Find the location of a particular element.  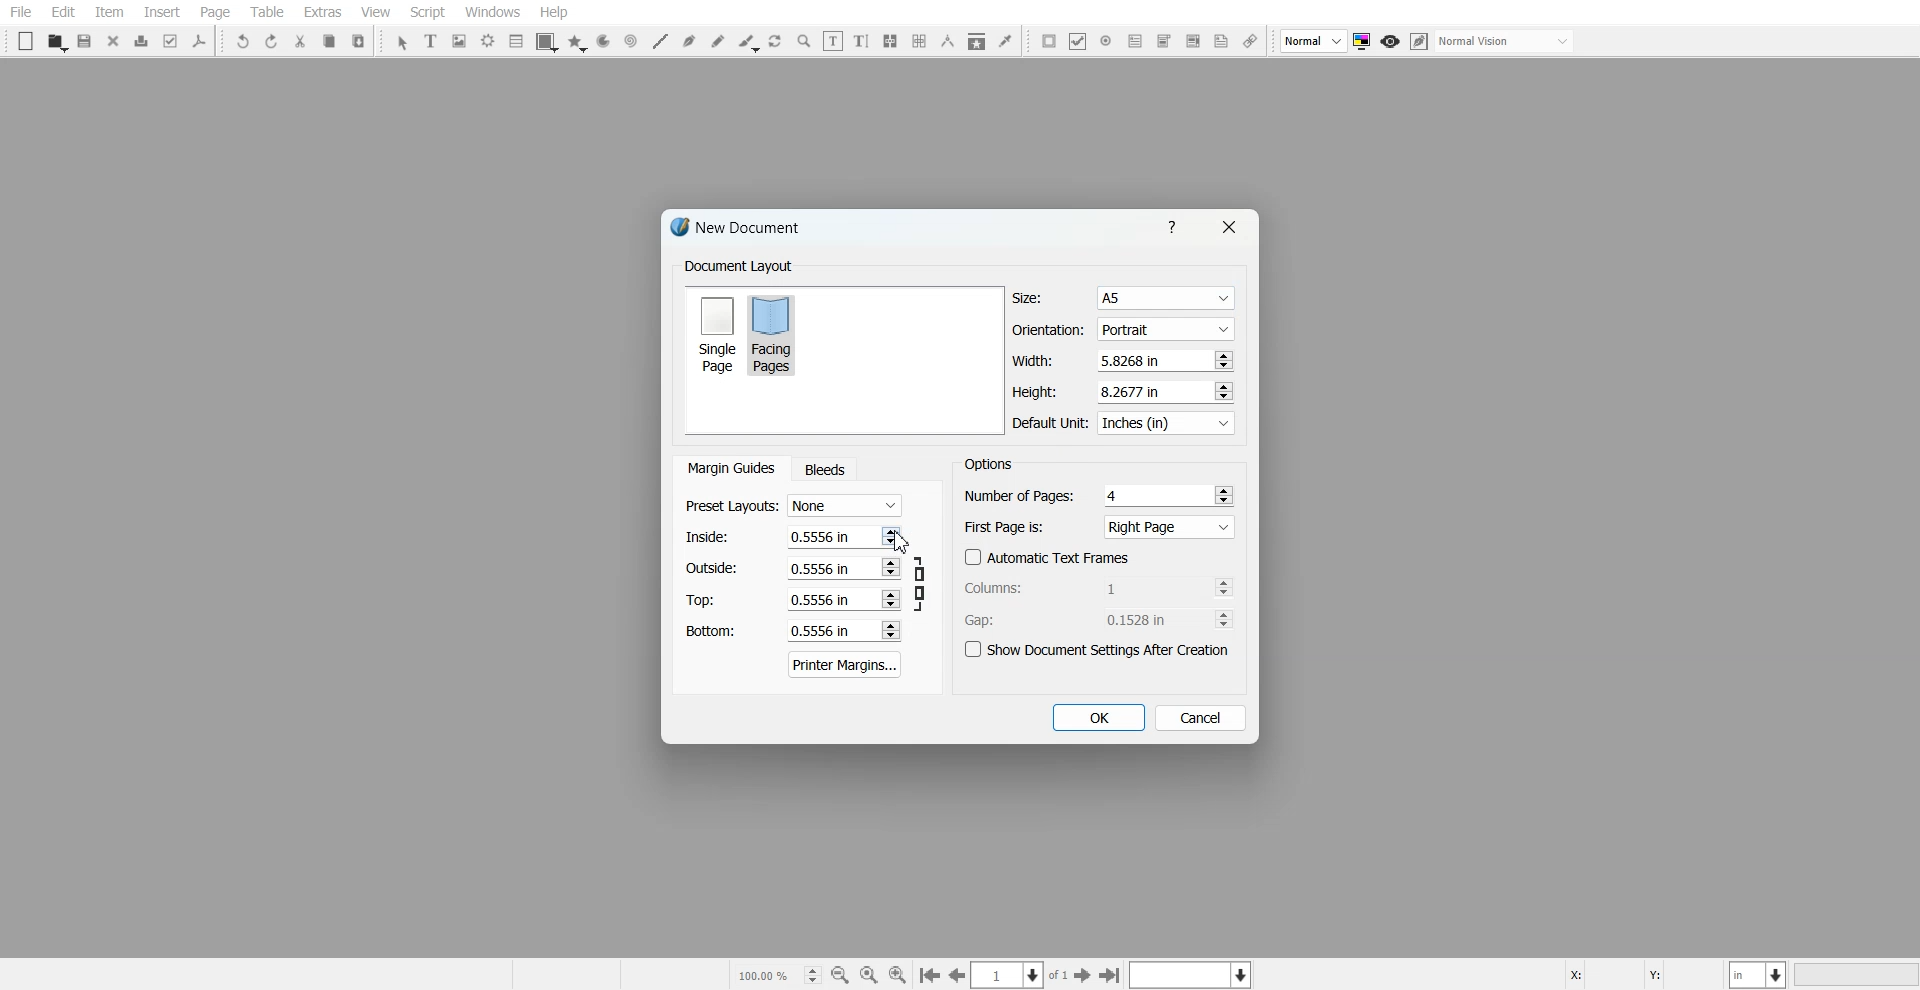

Margin Guides is located at coordinates (729, 468).